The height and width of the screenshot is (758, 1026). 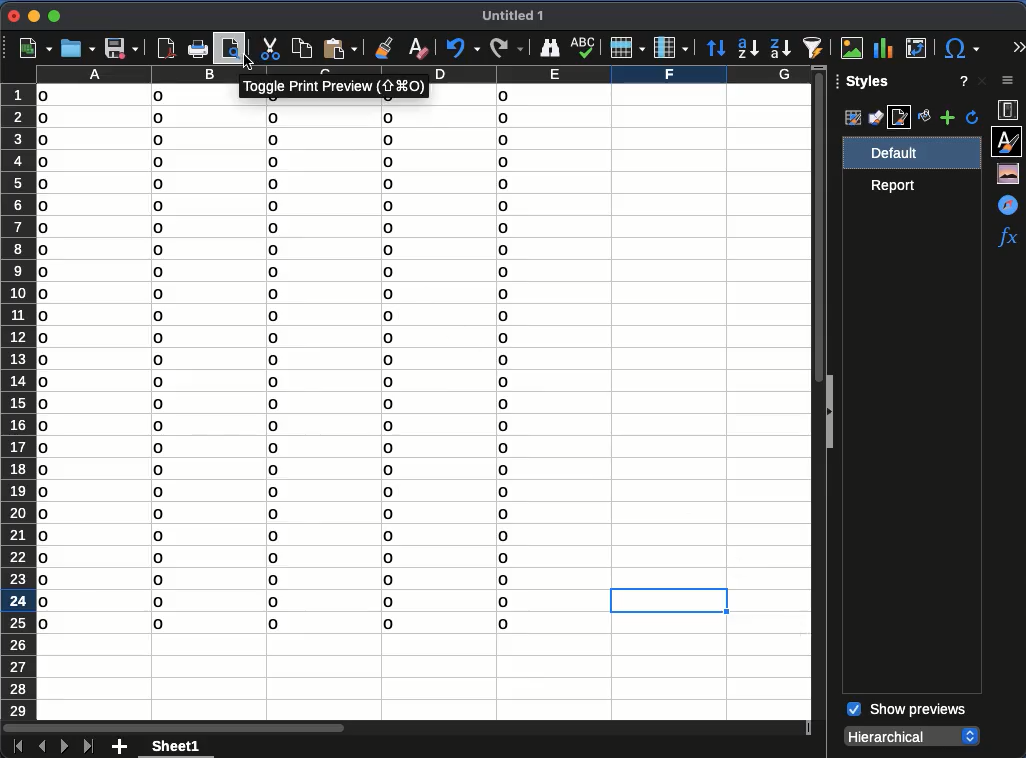 I want to click on paste, so click(x=341, y=47).